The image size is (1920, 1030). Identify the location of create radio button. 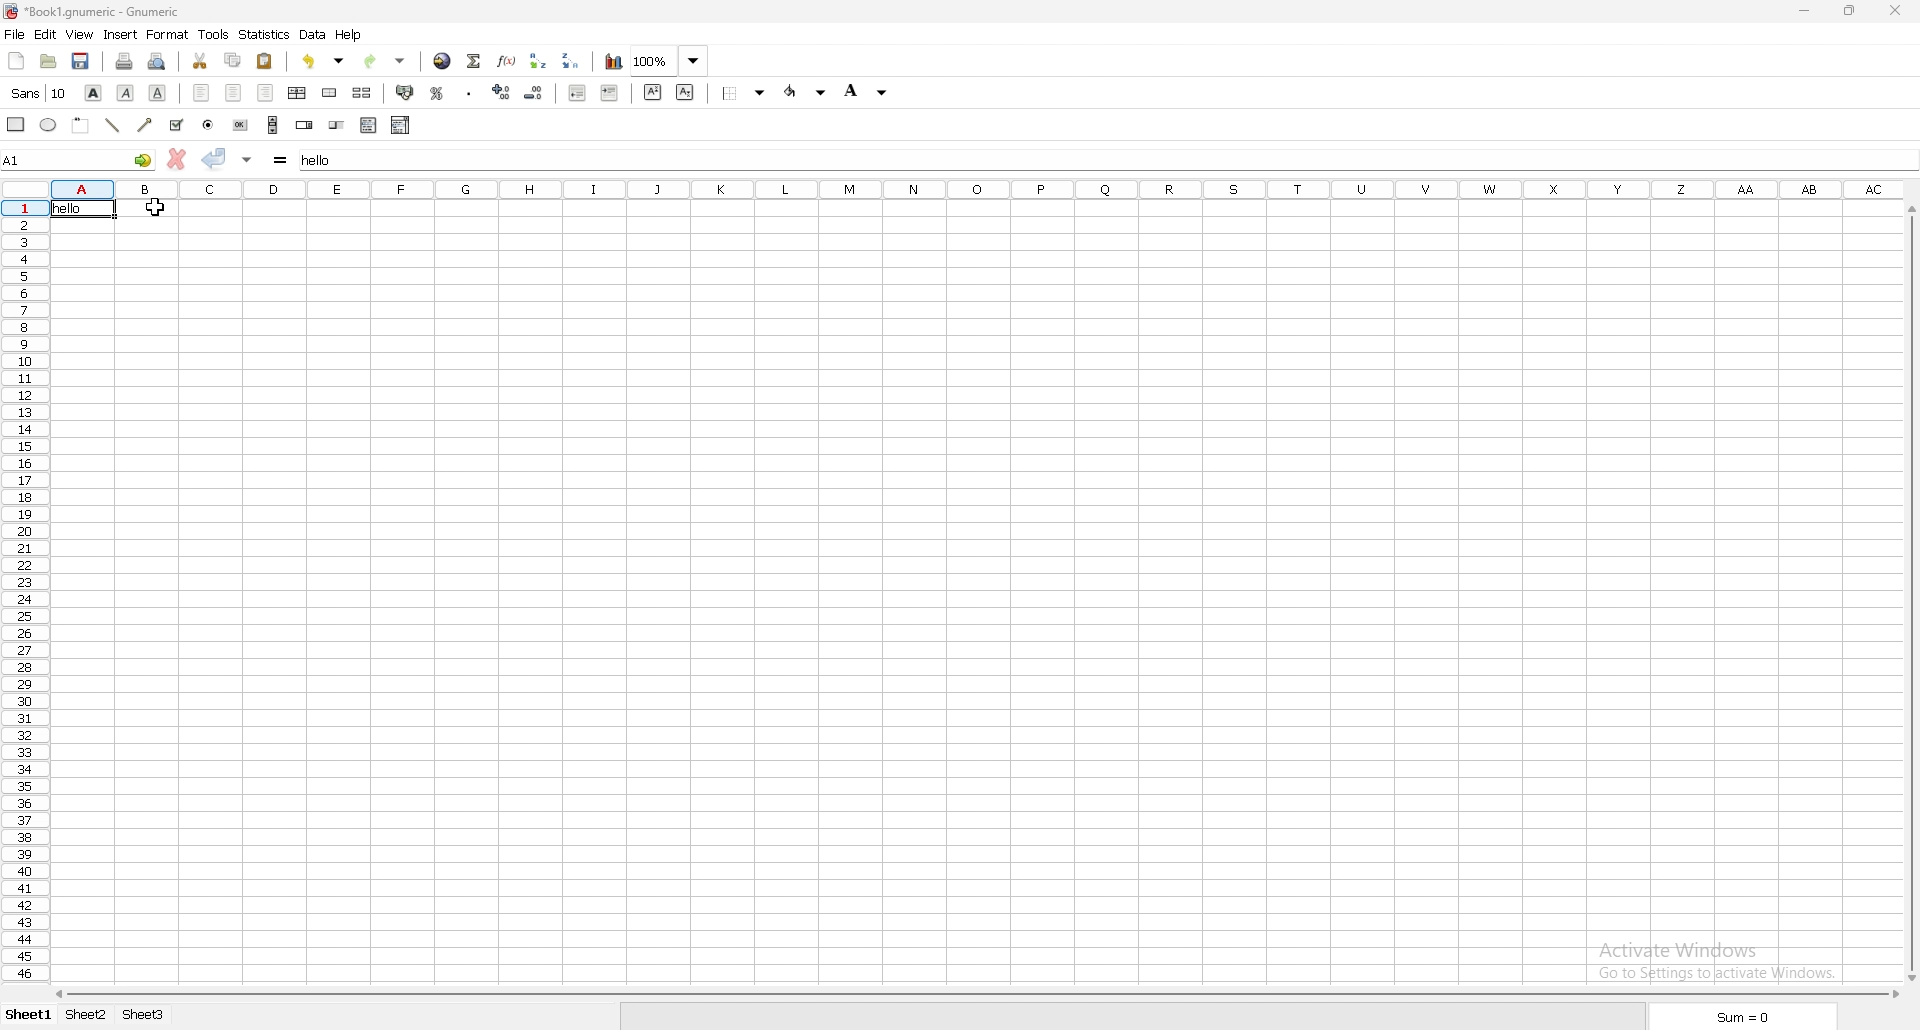
(209, 124).